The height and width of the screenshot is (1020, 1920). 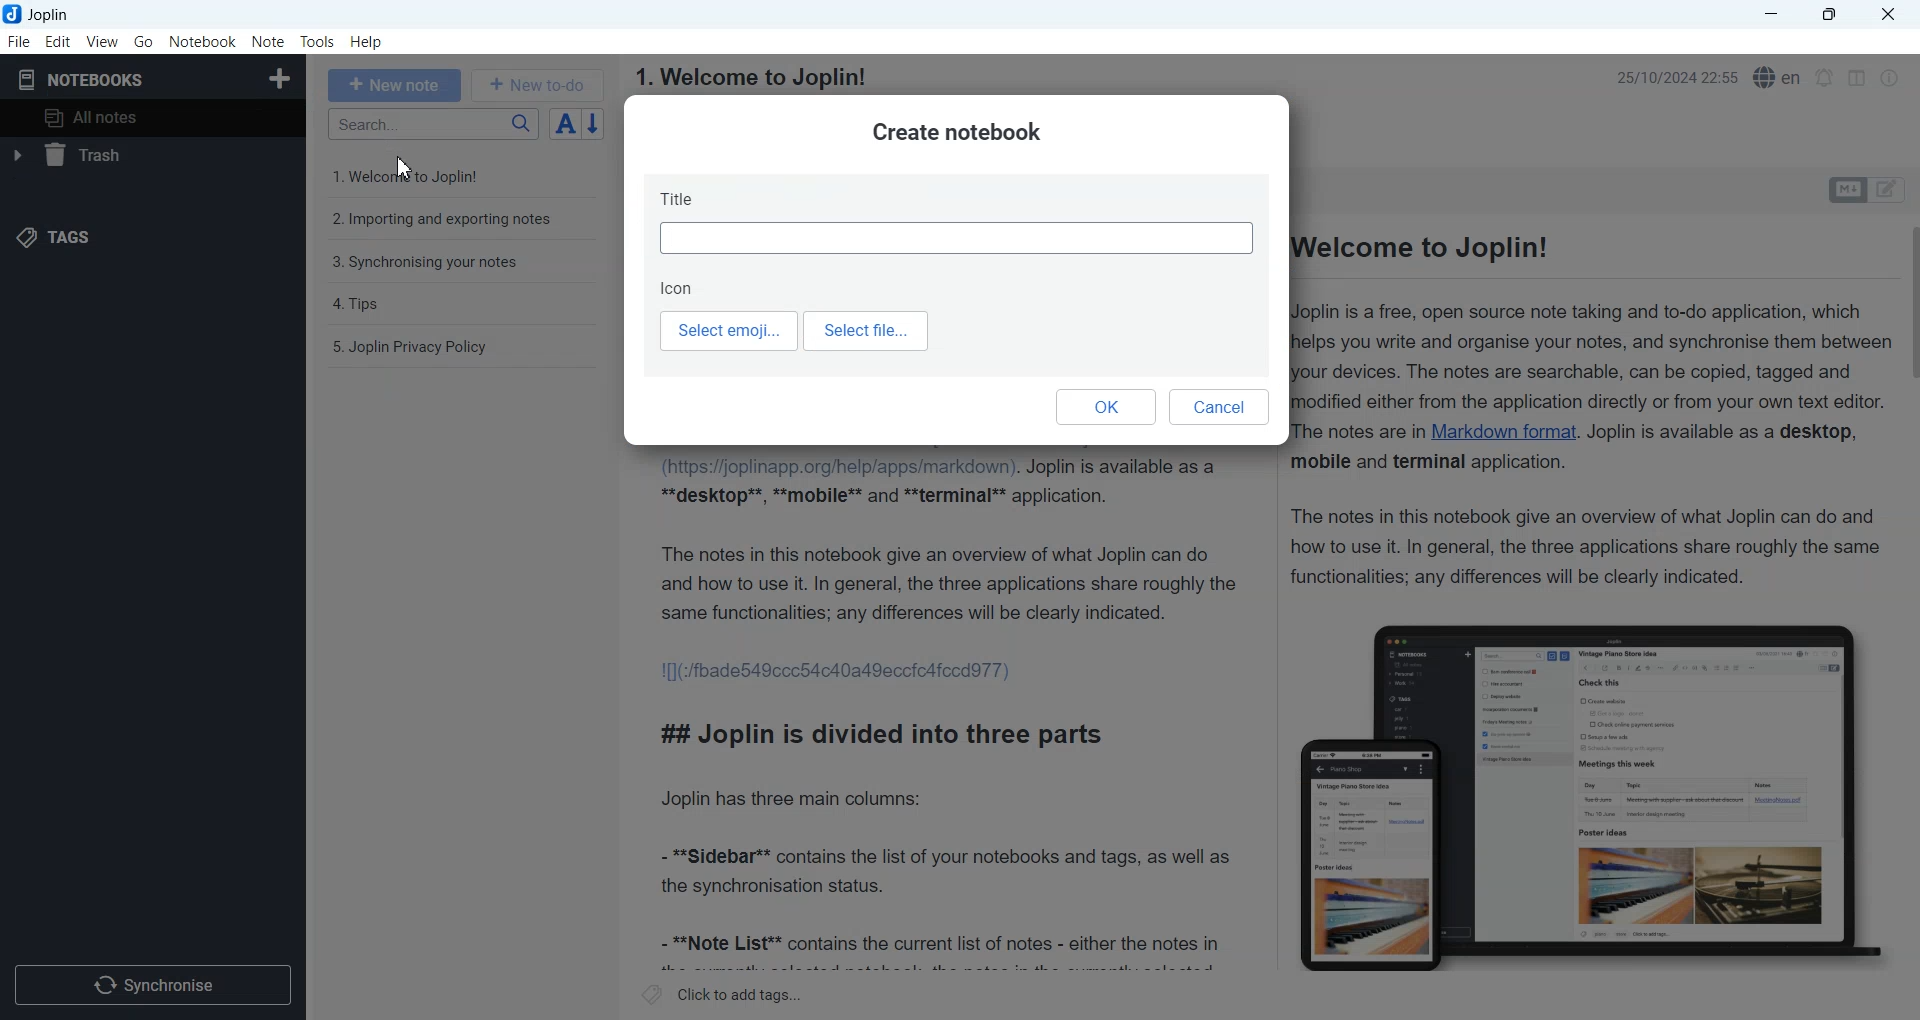 I want to click on 5. Joplin Privacy Policy, so click(x=411, y=347).